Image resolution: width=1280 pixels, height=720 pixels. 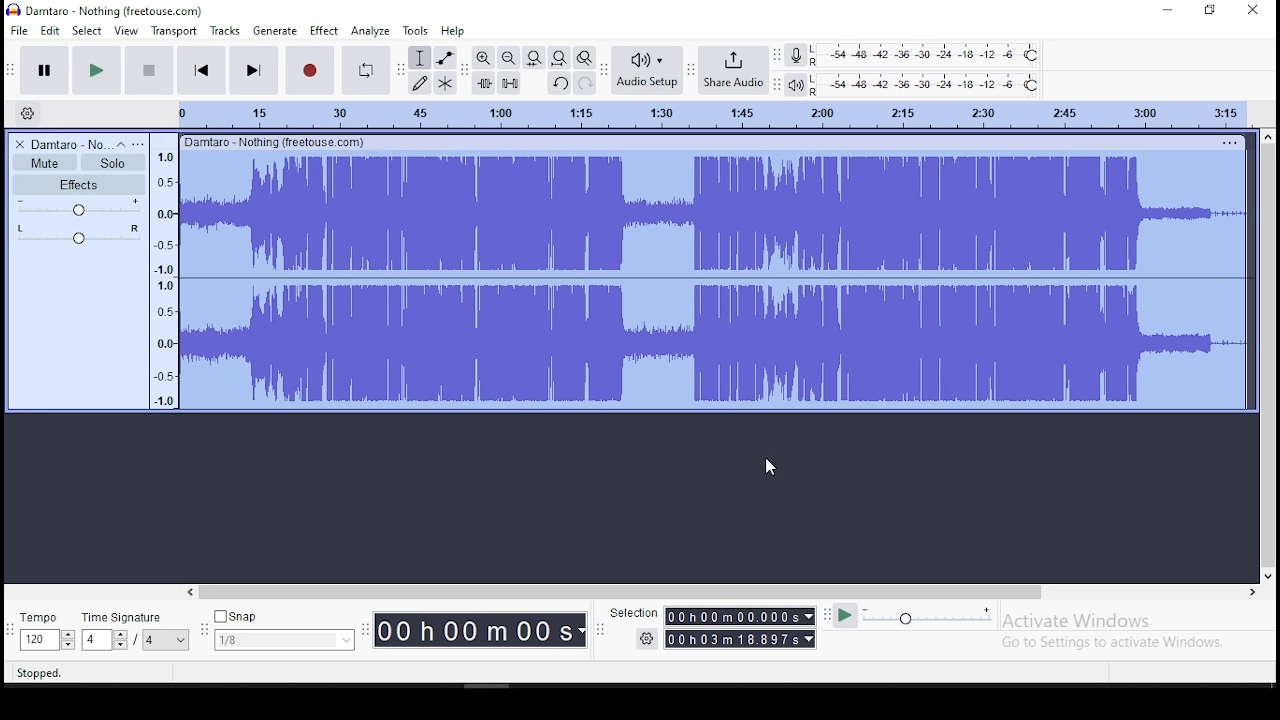 What do you see at coordinates (447, 82) in the screenshot?
I see `multi tool` at bounding box center [447, 82].